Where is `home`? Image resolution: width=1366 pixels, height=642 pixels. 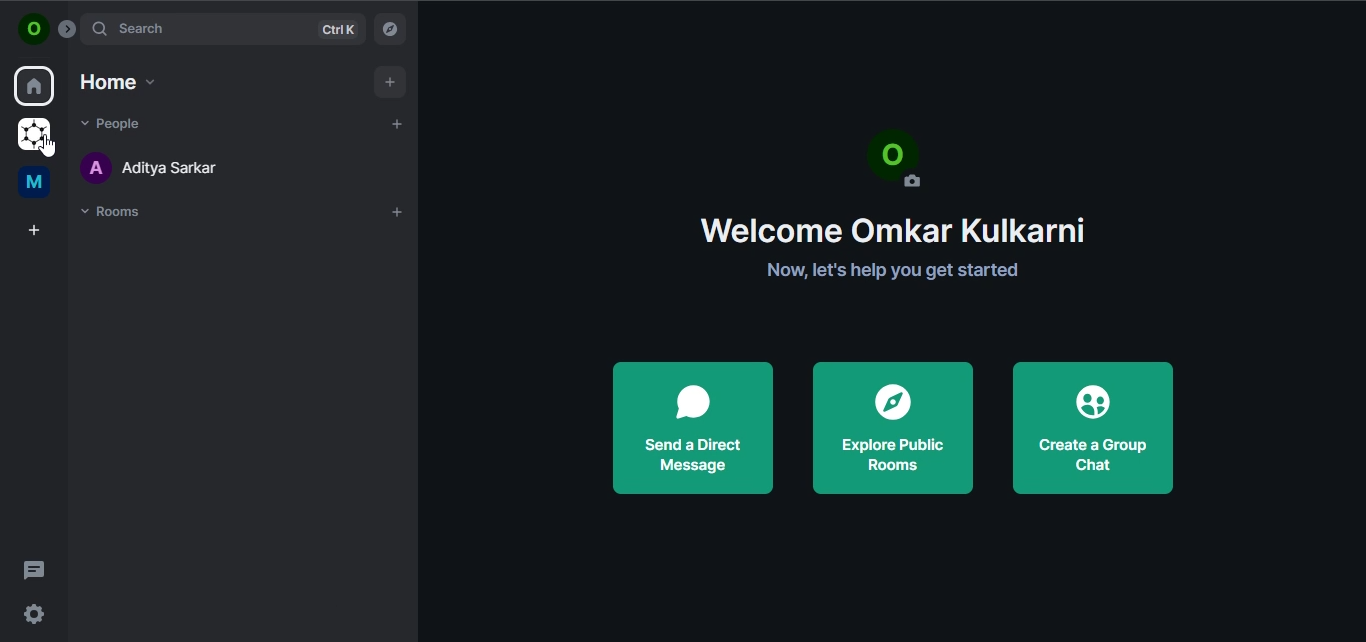 home is located at coordinates (127, 82).